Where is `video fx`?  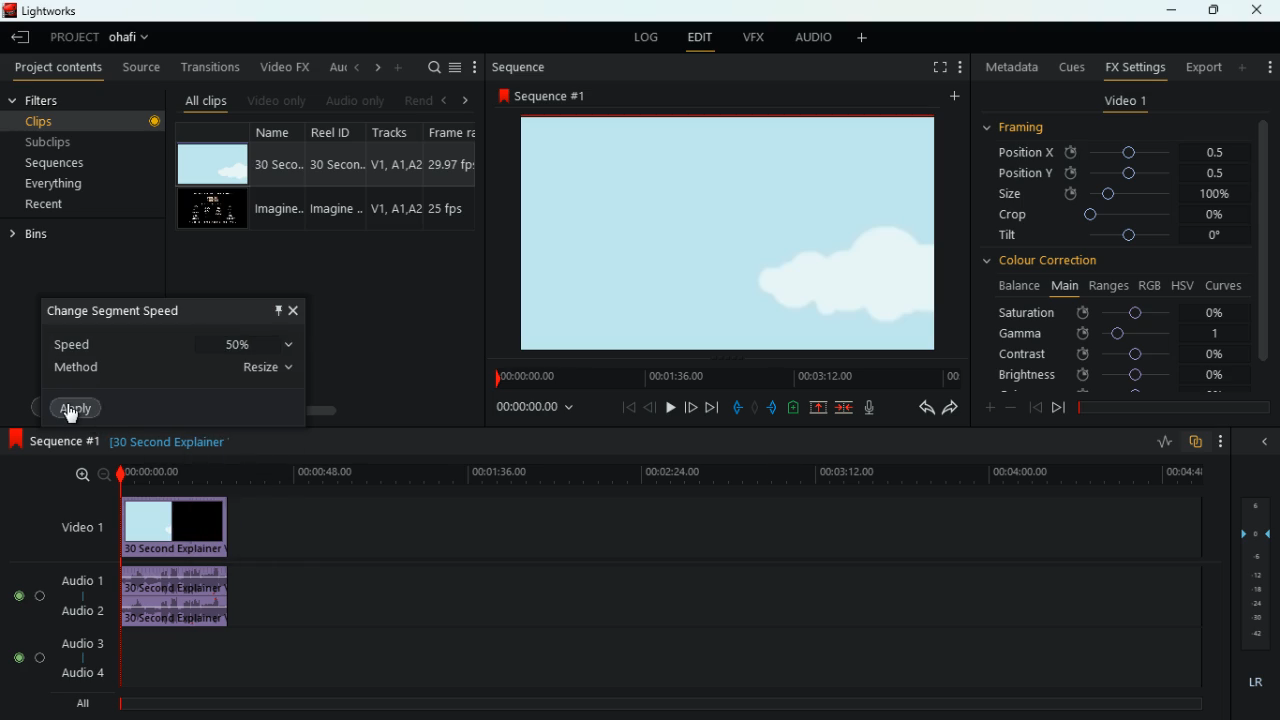
video fx is located at coordinates (283, 66).